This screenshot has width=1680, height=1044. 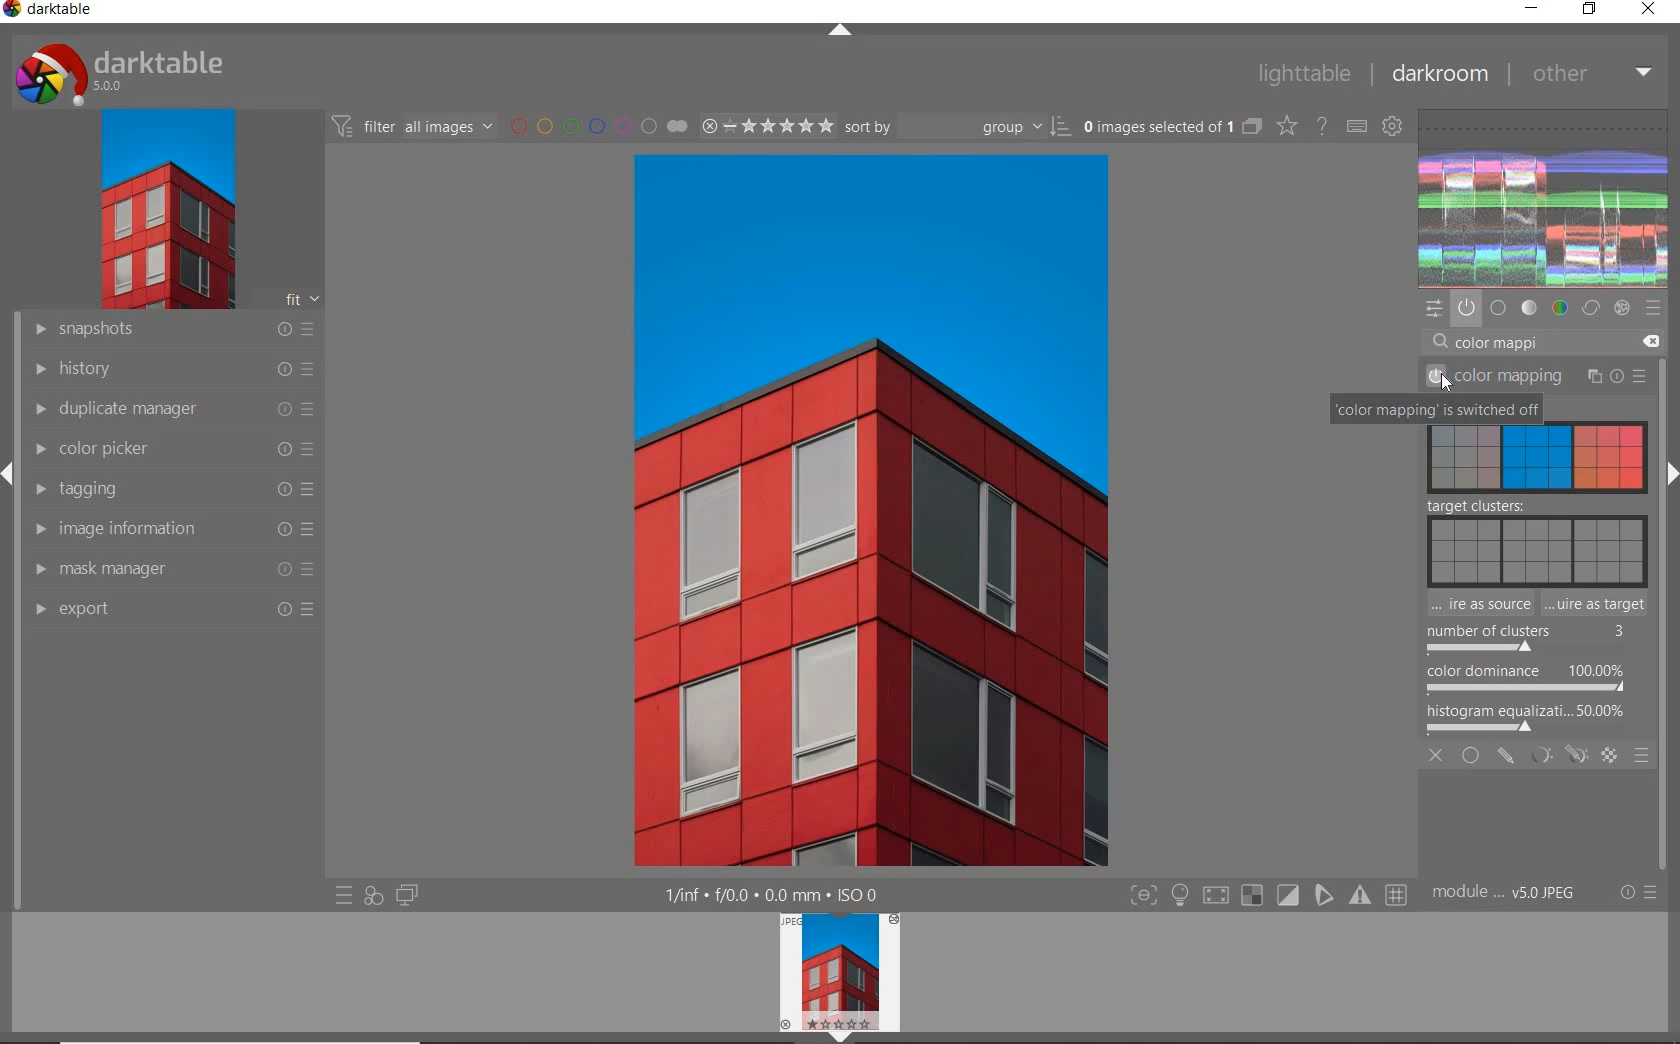 I want to click on ANALYZE THIS IMAGE AS A SOURCE IMAGE, so click(x=1478, y=604).